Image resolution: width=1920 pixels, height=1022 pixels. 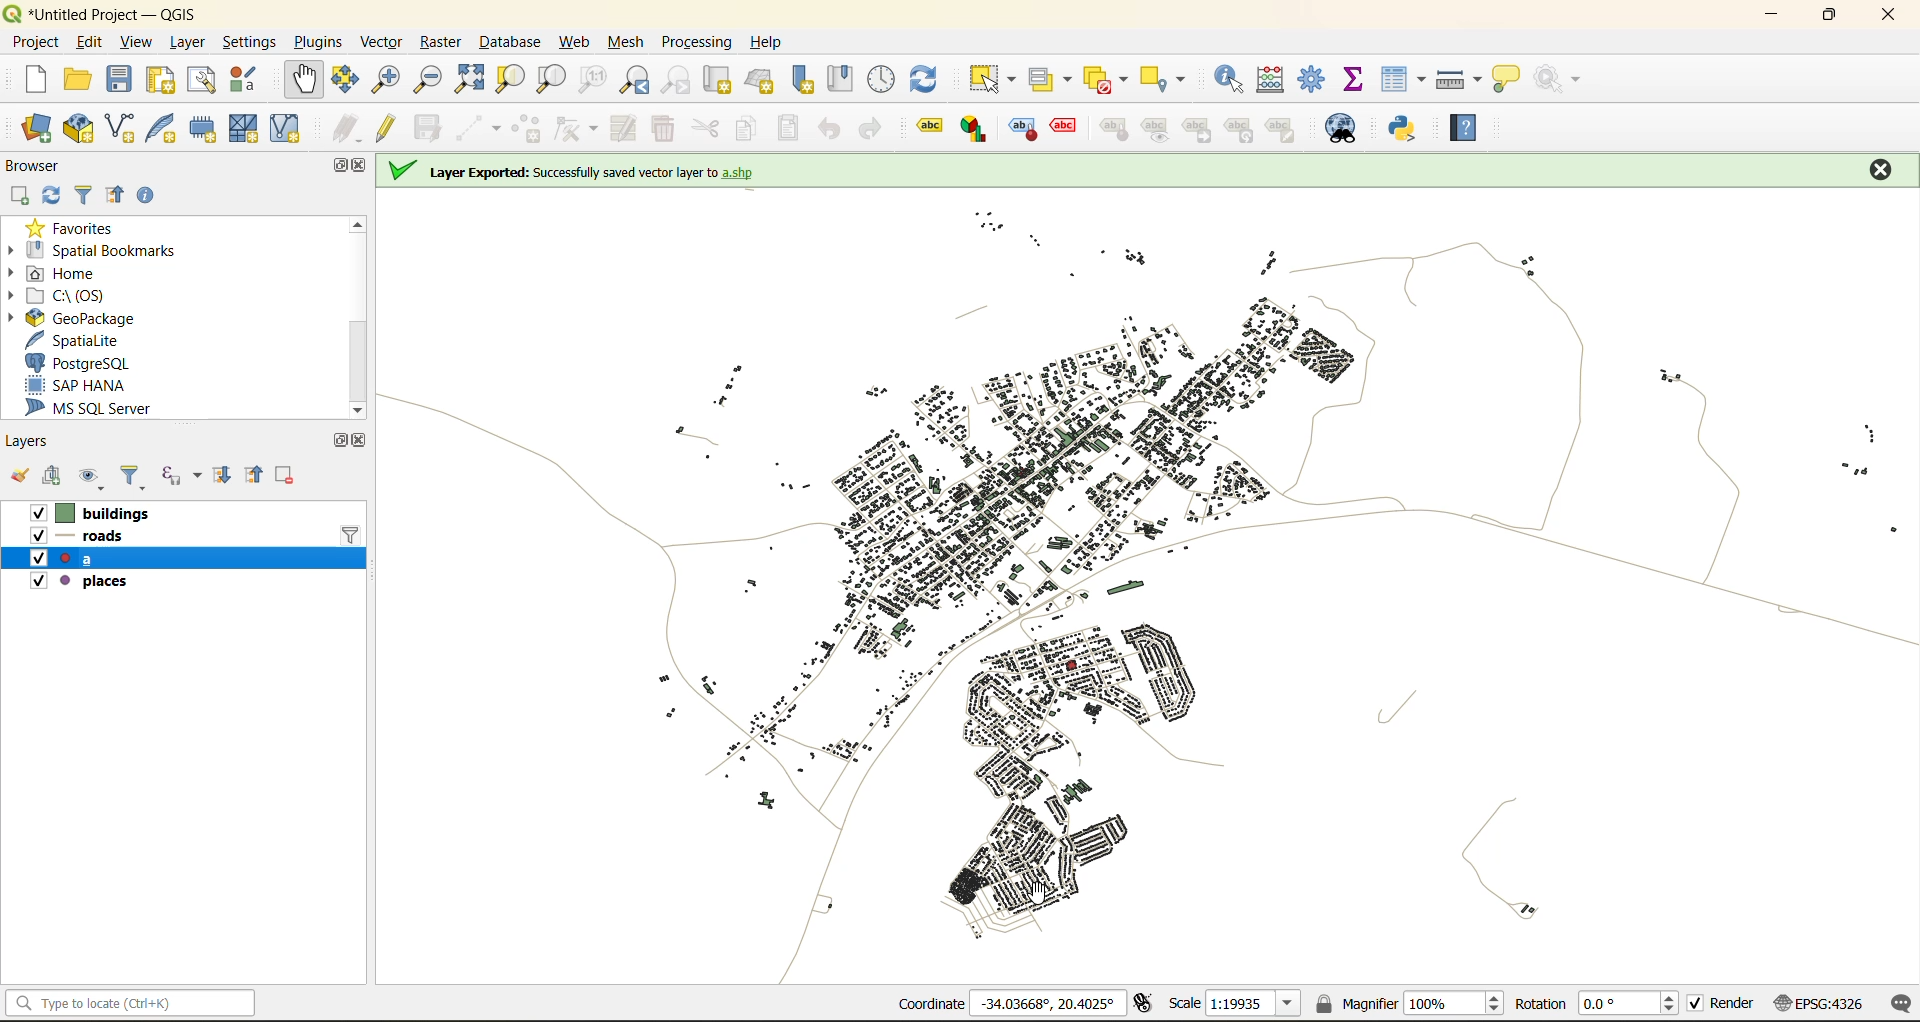 I want to click on zoom full, so click(x=469, y=80).